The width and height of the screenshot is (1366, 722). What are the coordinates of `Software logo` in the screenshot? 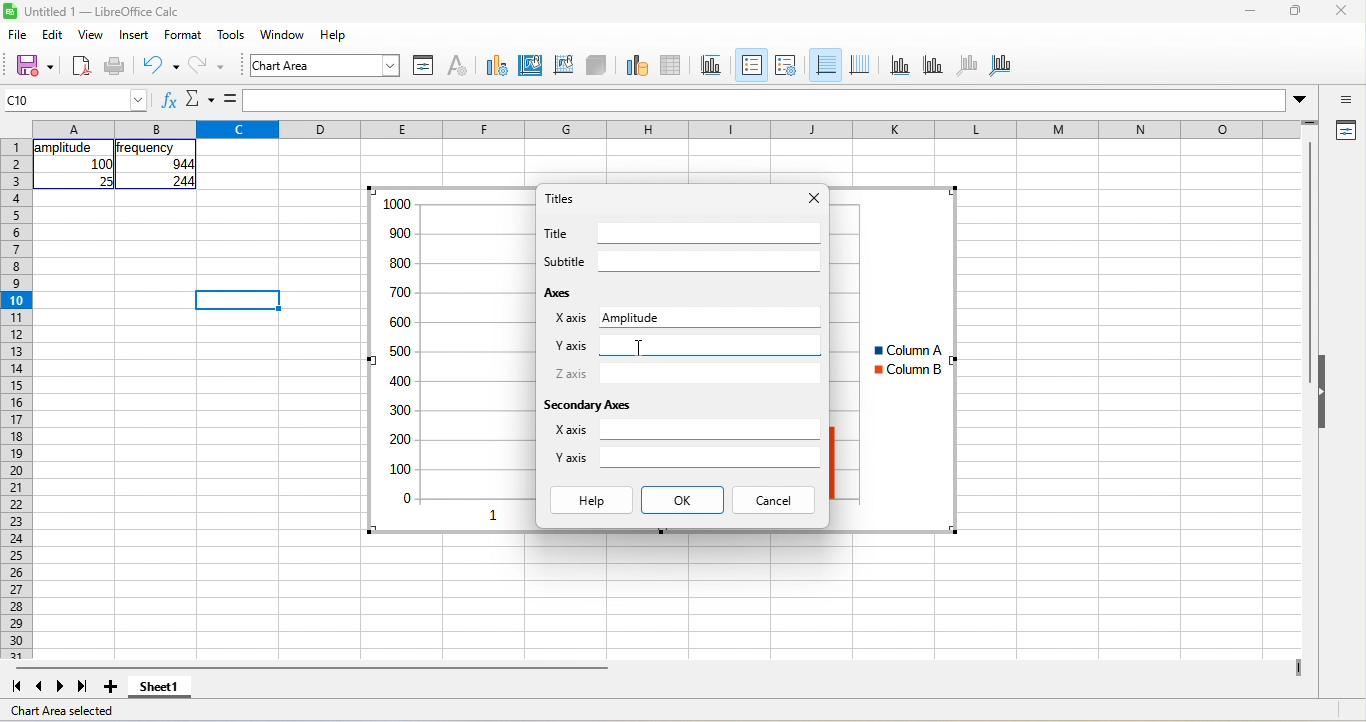 It's located at (10, 11).